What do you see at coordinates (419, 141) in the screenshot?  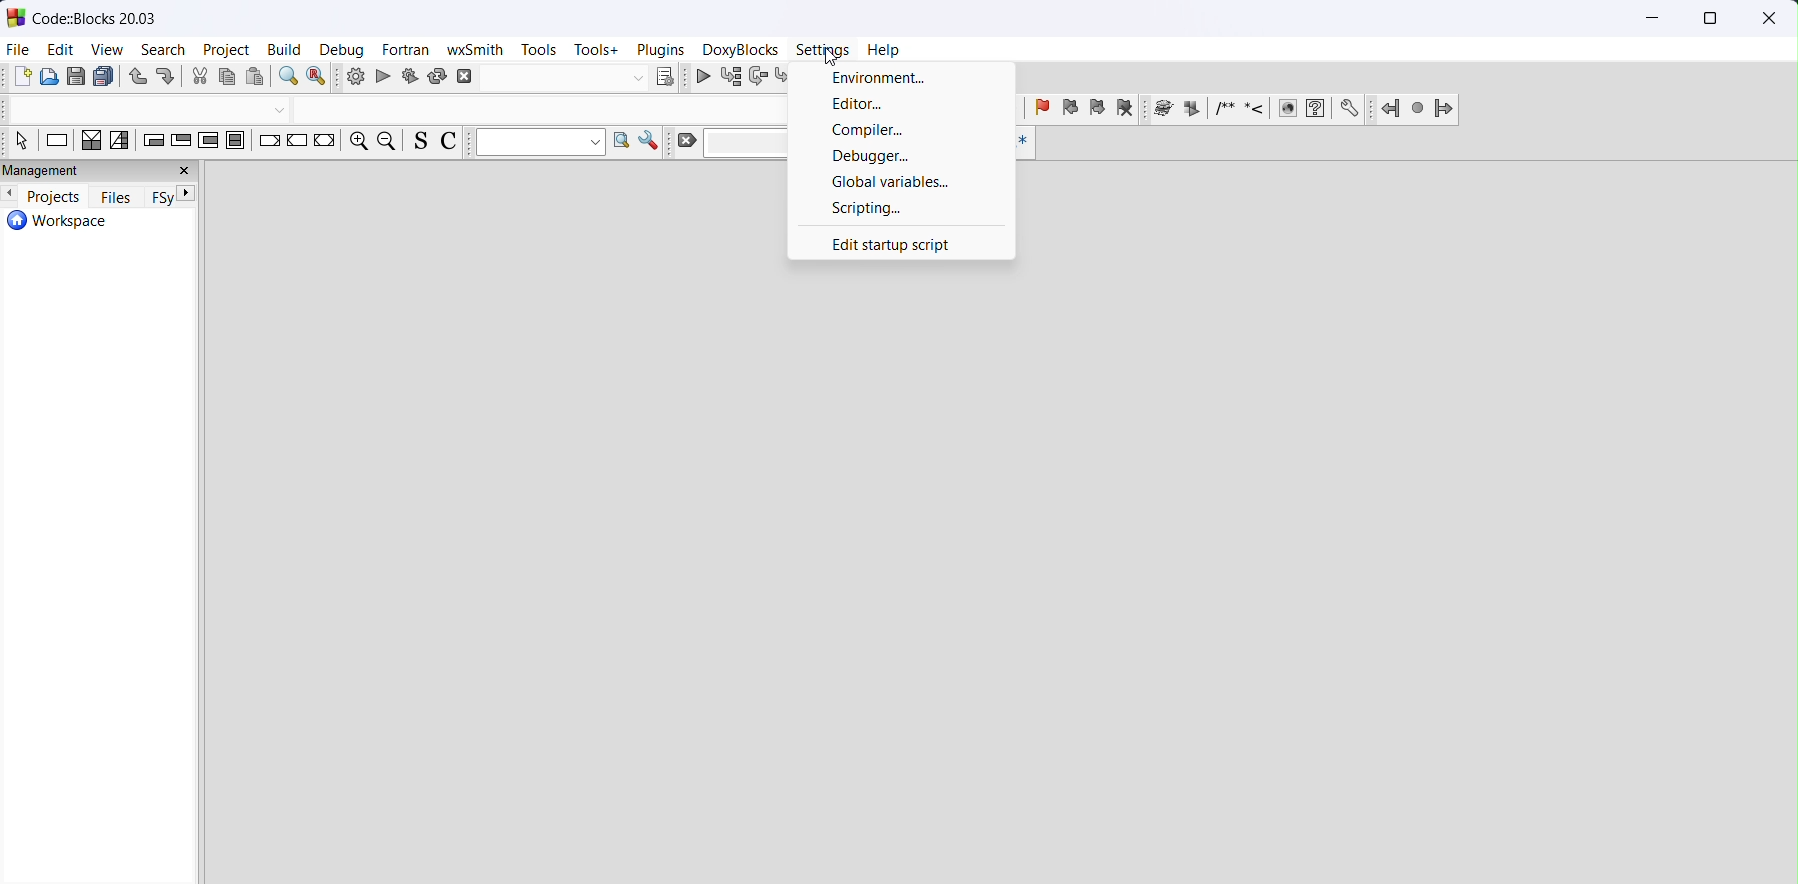 I see `toggle source` at bounding box center [419, 141].